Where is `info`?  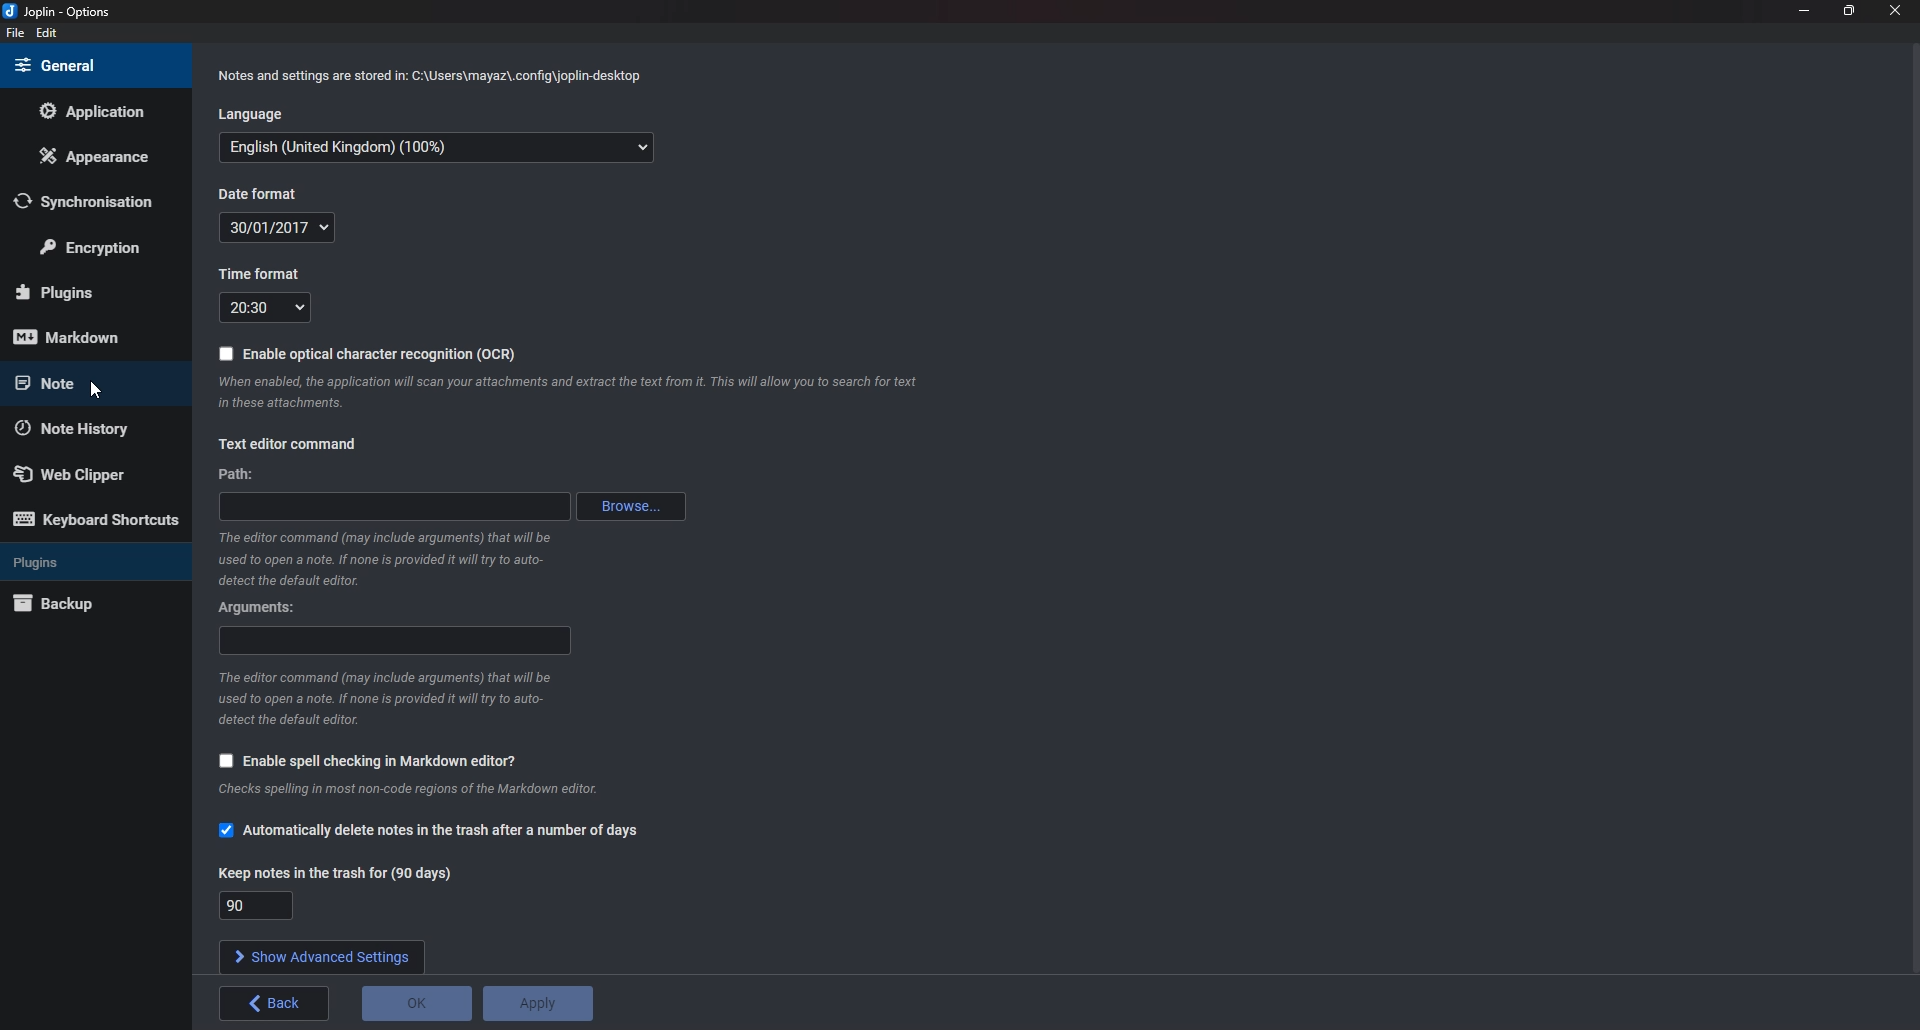 info is located at coordinates (418, 793).